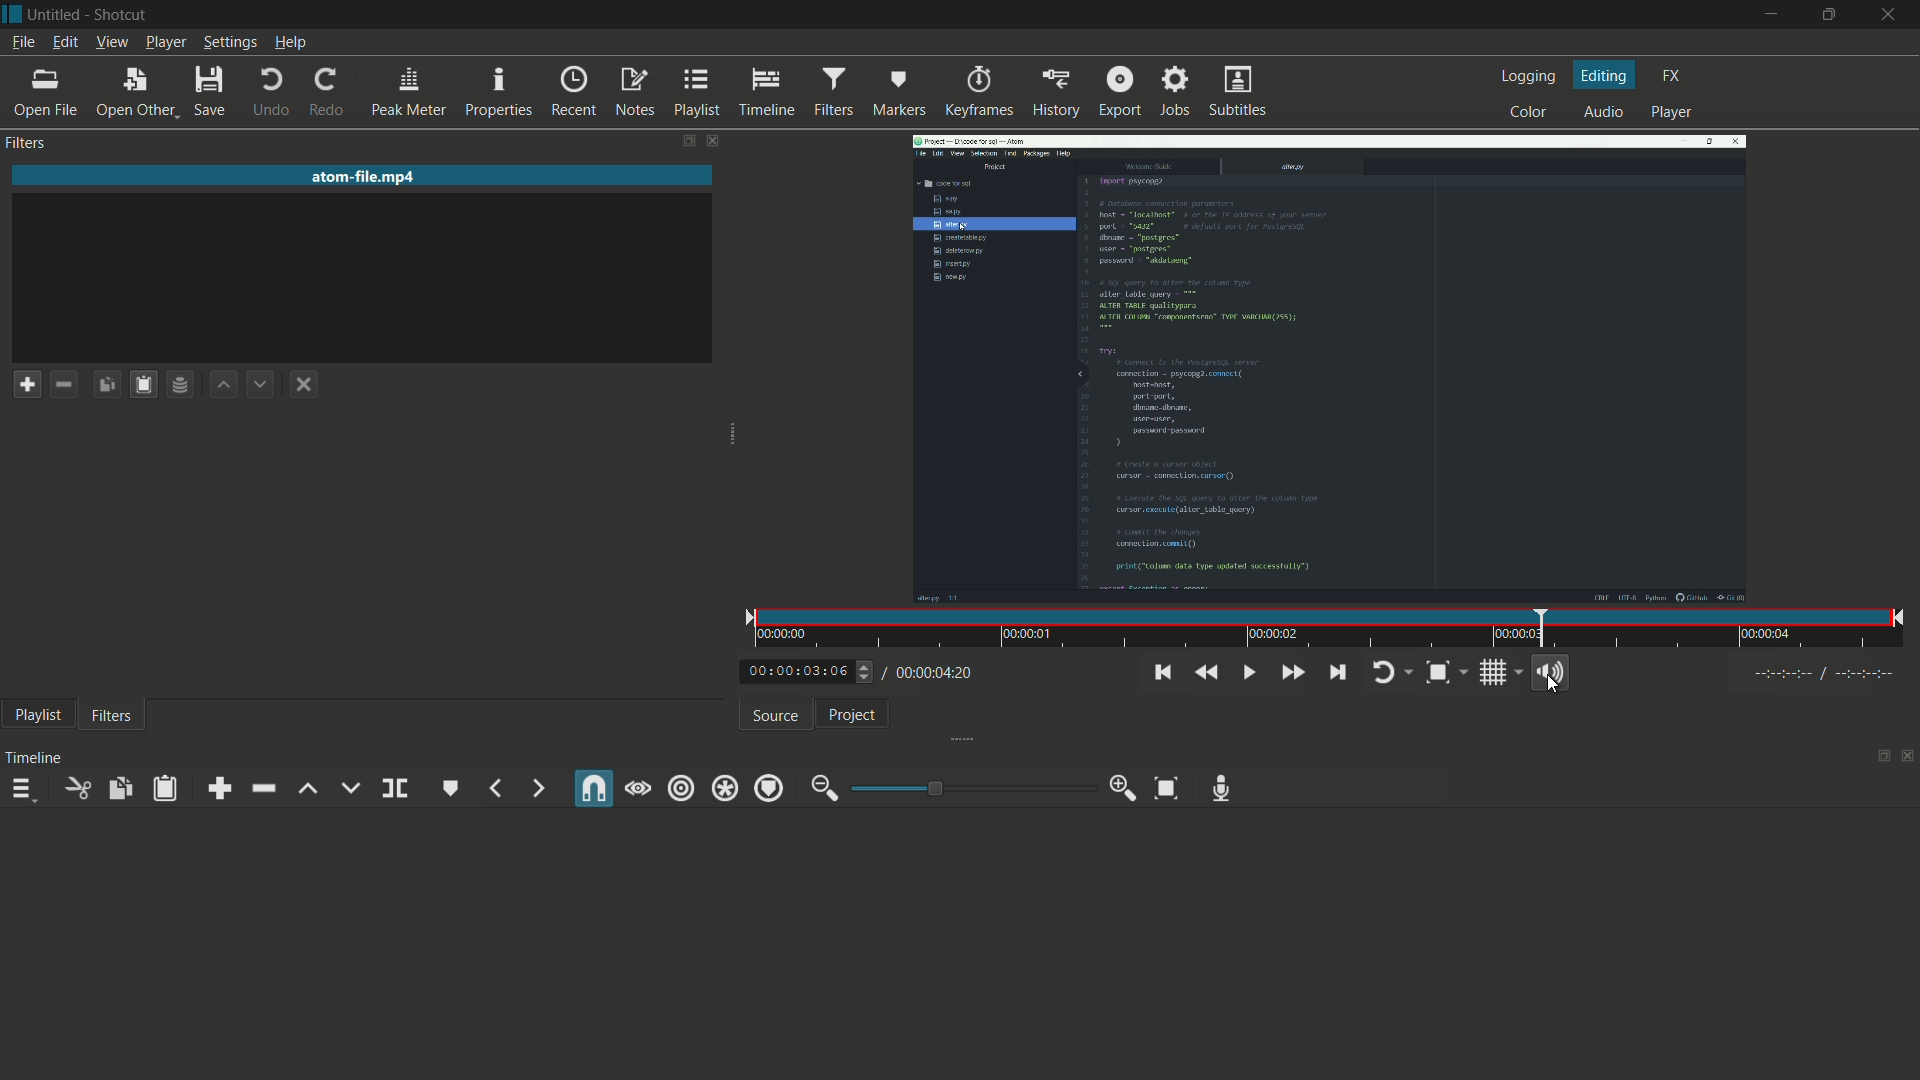  Describe the element at coordinates (1205, 673) in the screenshot. I see `quickly play backward` at that location.